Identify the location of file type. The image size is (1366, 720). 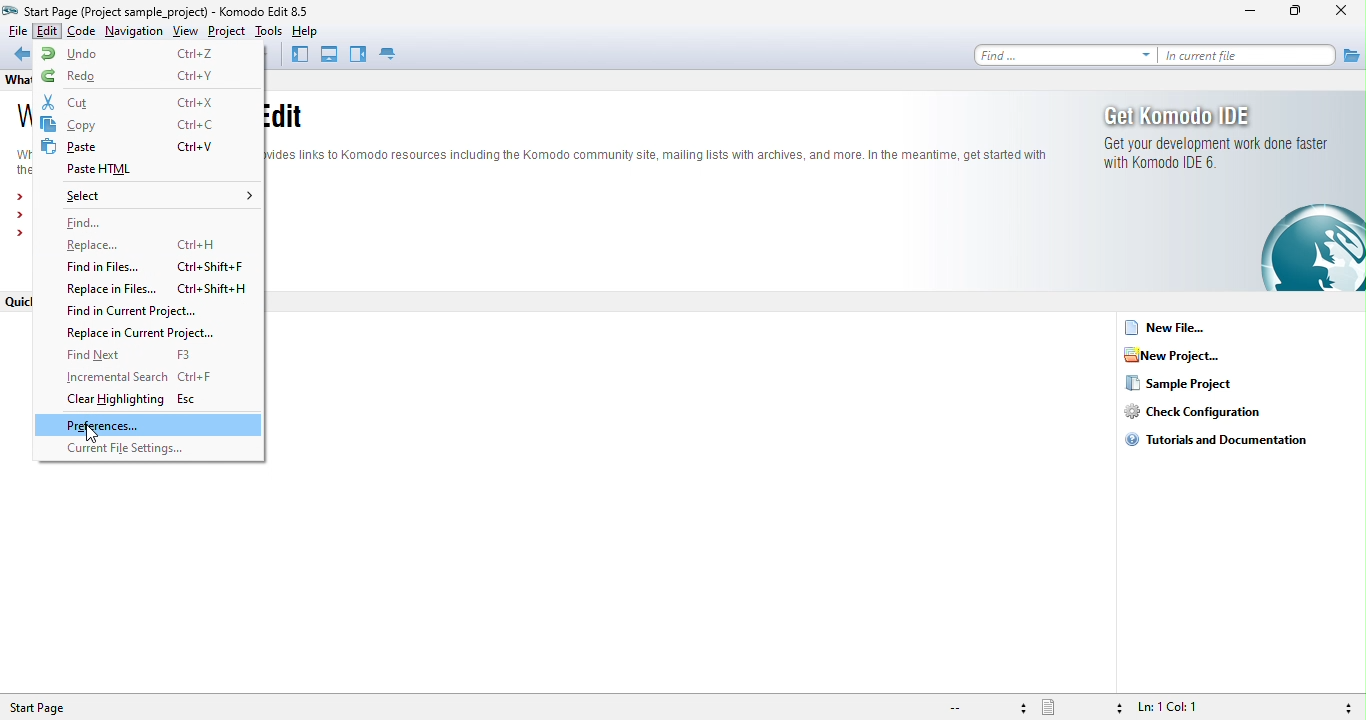
(1081, 707).